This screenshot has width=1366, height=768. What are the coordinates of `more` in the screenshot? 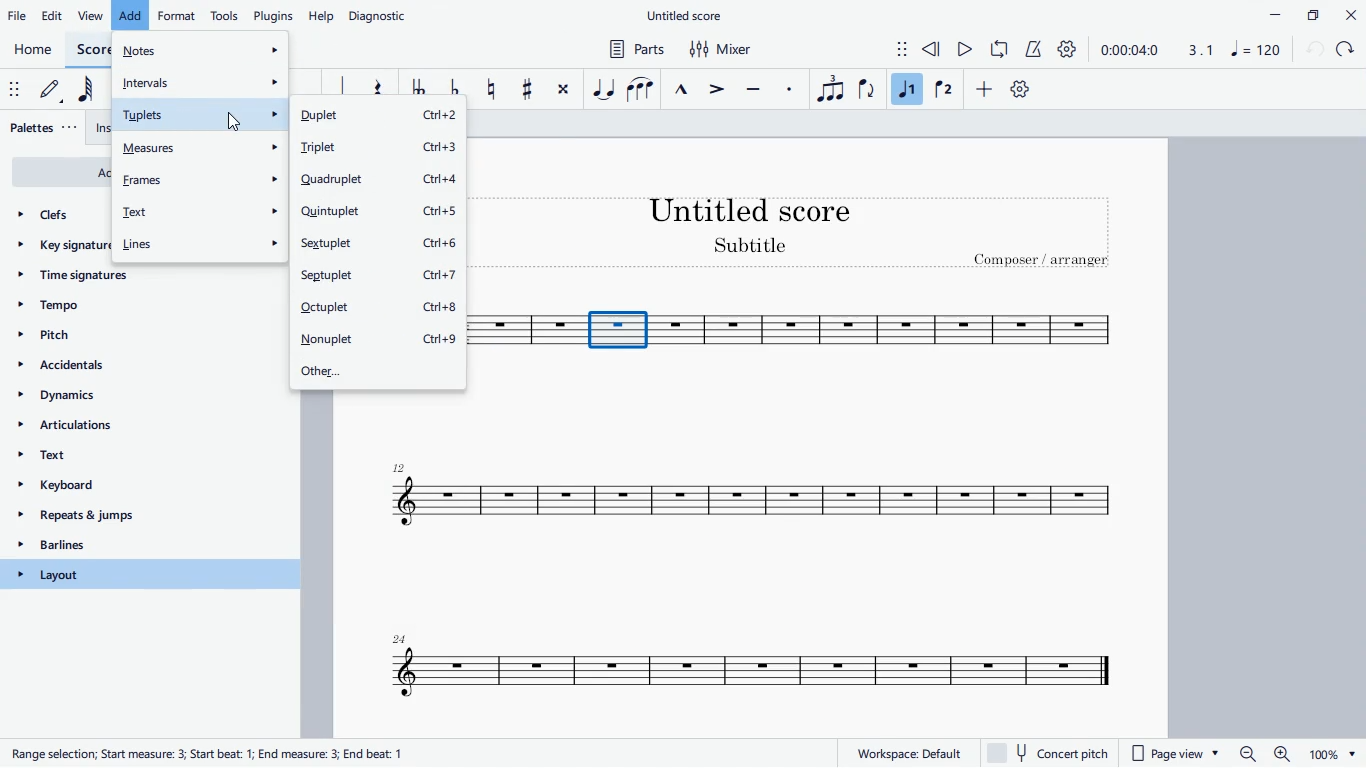 It's located at (987, 92).